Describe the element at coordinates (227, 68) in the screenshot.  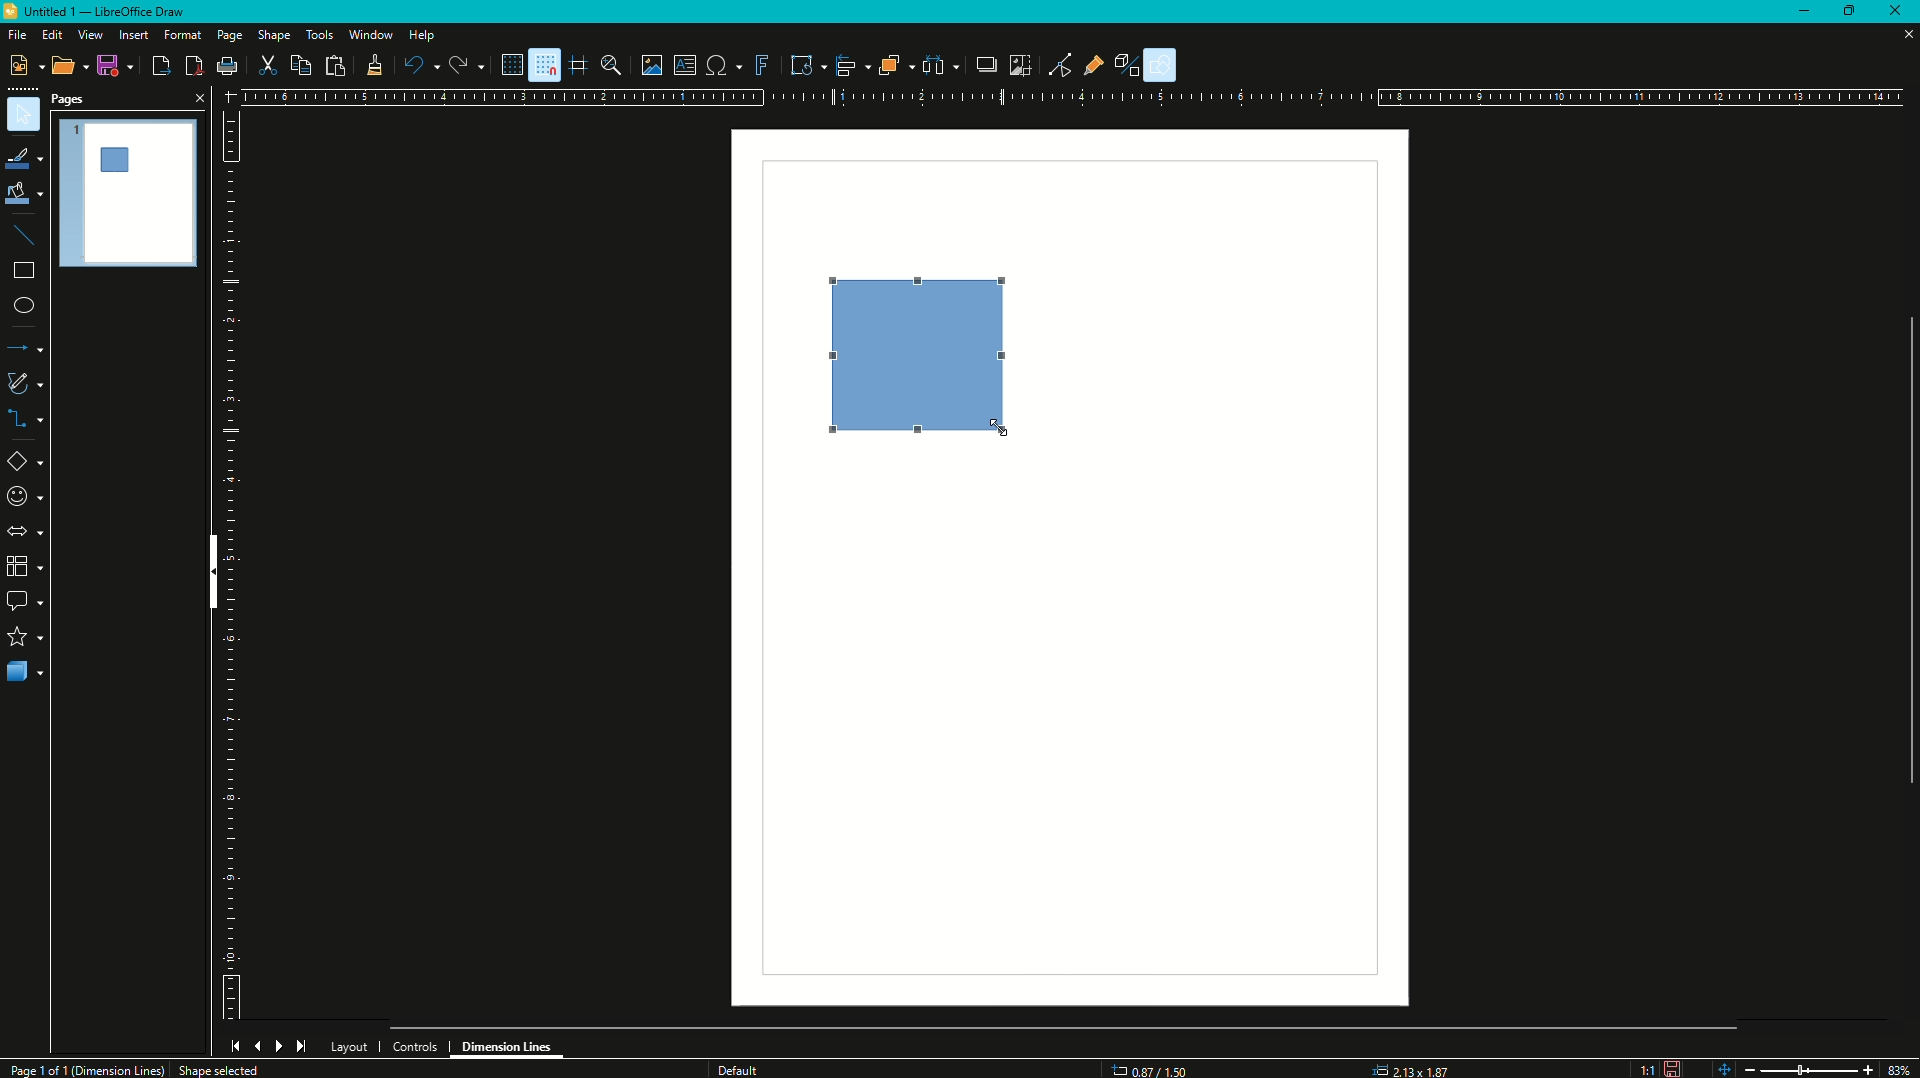
I see `Print` at that location.